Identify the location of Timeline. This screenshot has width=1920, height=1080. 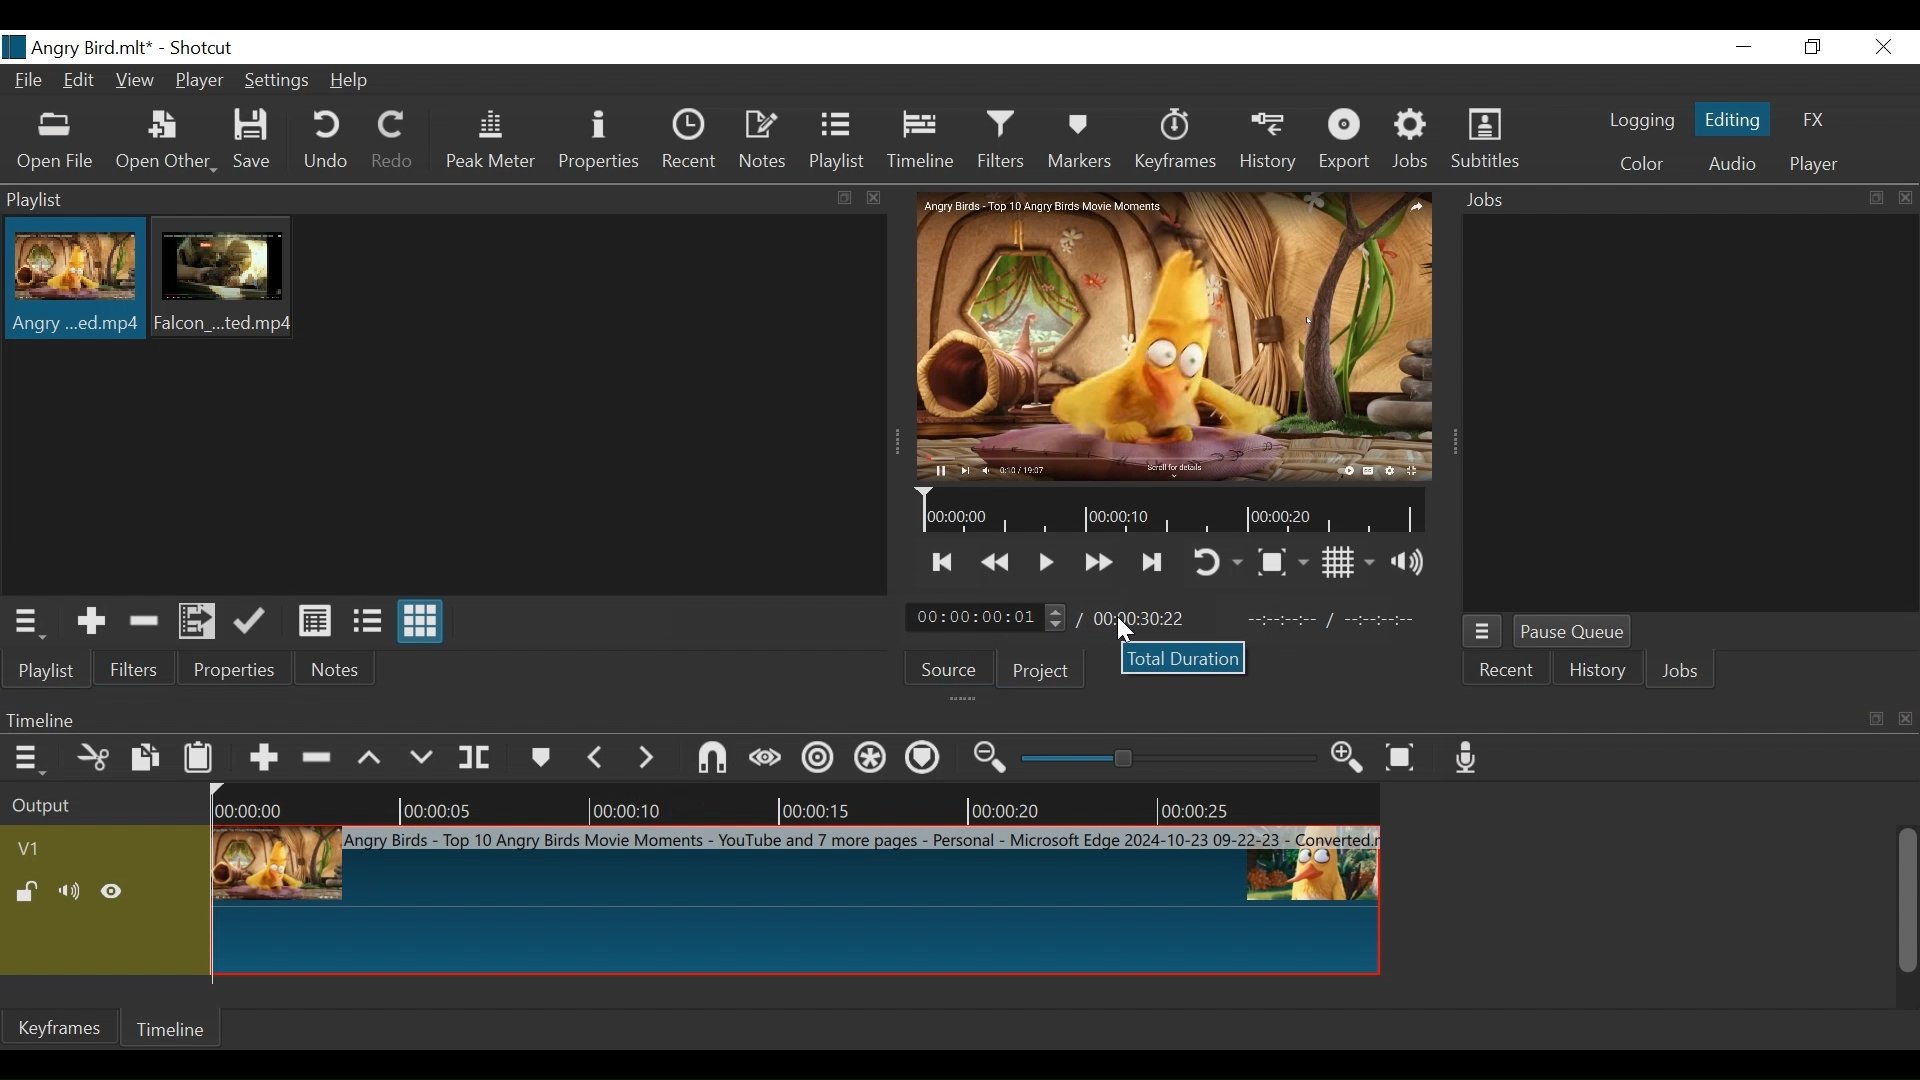
(922, 140).